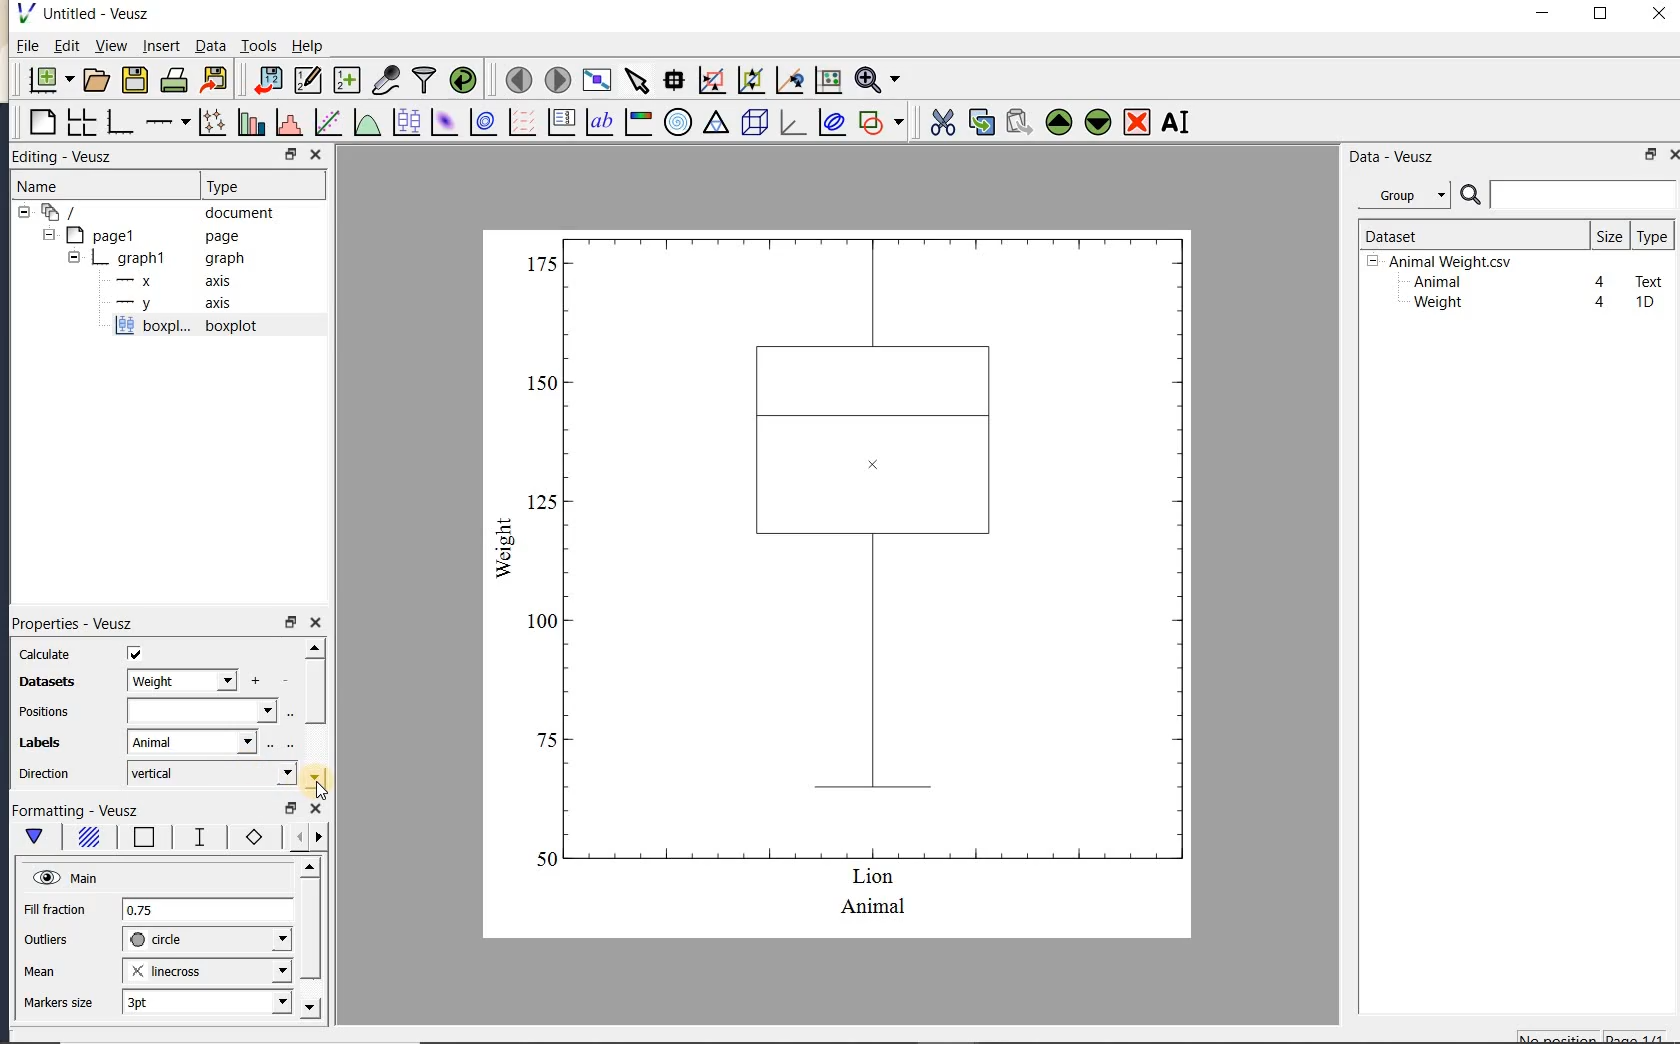 This screenshot has height=1044, width=1680. Describe the element at coordinates (135, 653) in the screenshot. I see `check/uncheck` at that location.